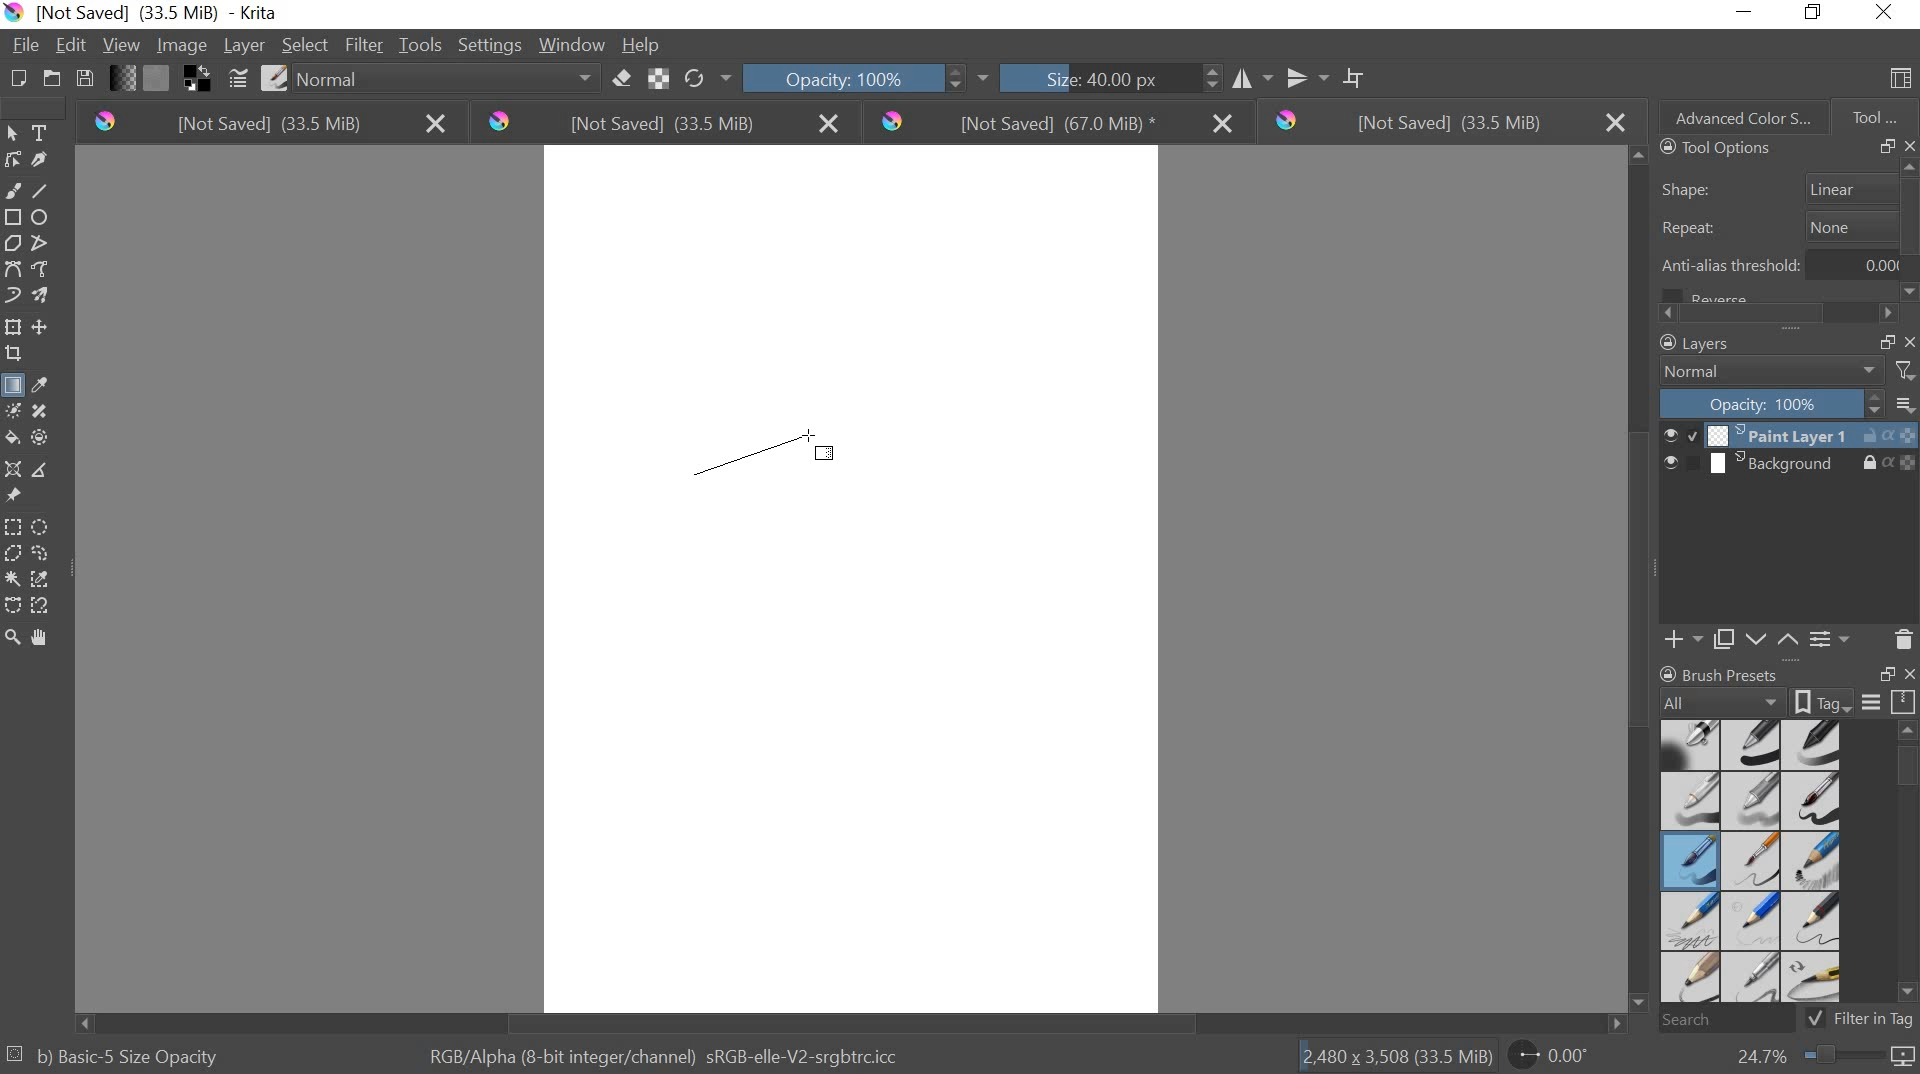  Describe the element at coordinates (1876, 116) in the screenshot. I see `TOOL` at that location.